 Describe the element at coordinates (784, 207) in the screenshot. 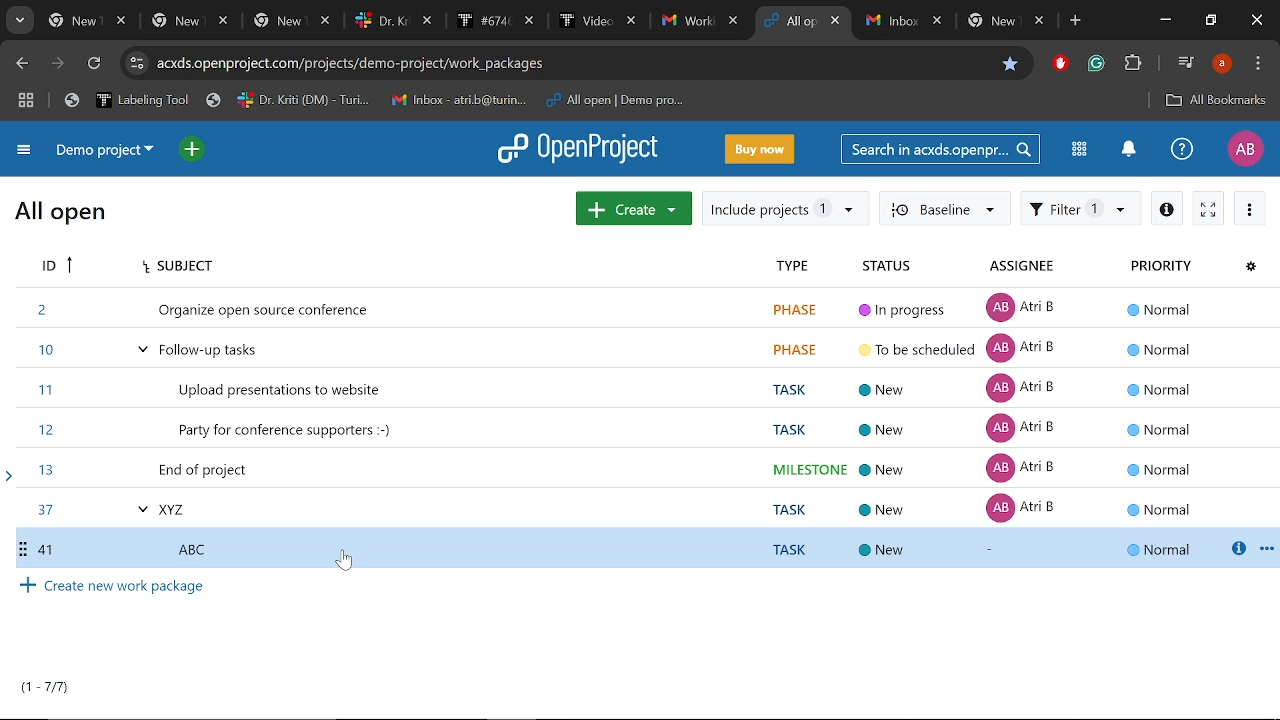

I see `Include projects` at that location.